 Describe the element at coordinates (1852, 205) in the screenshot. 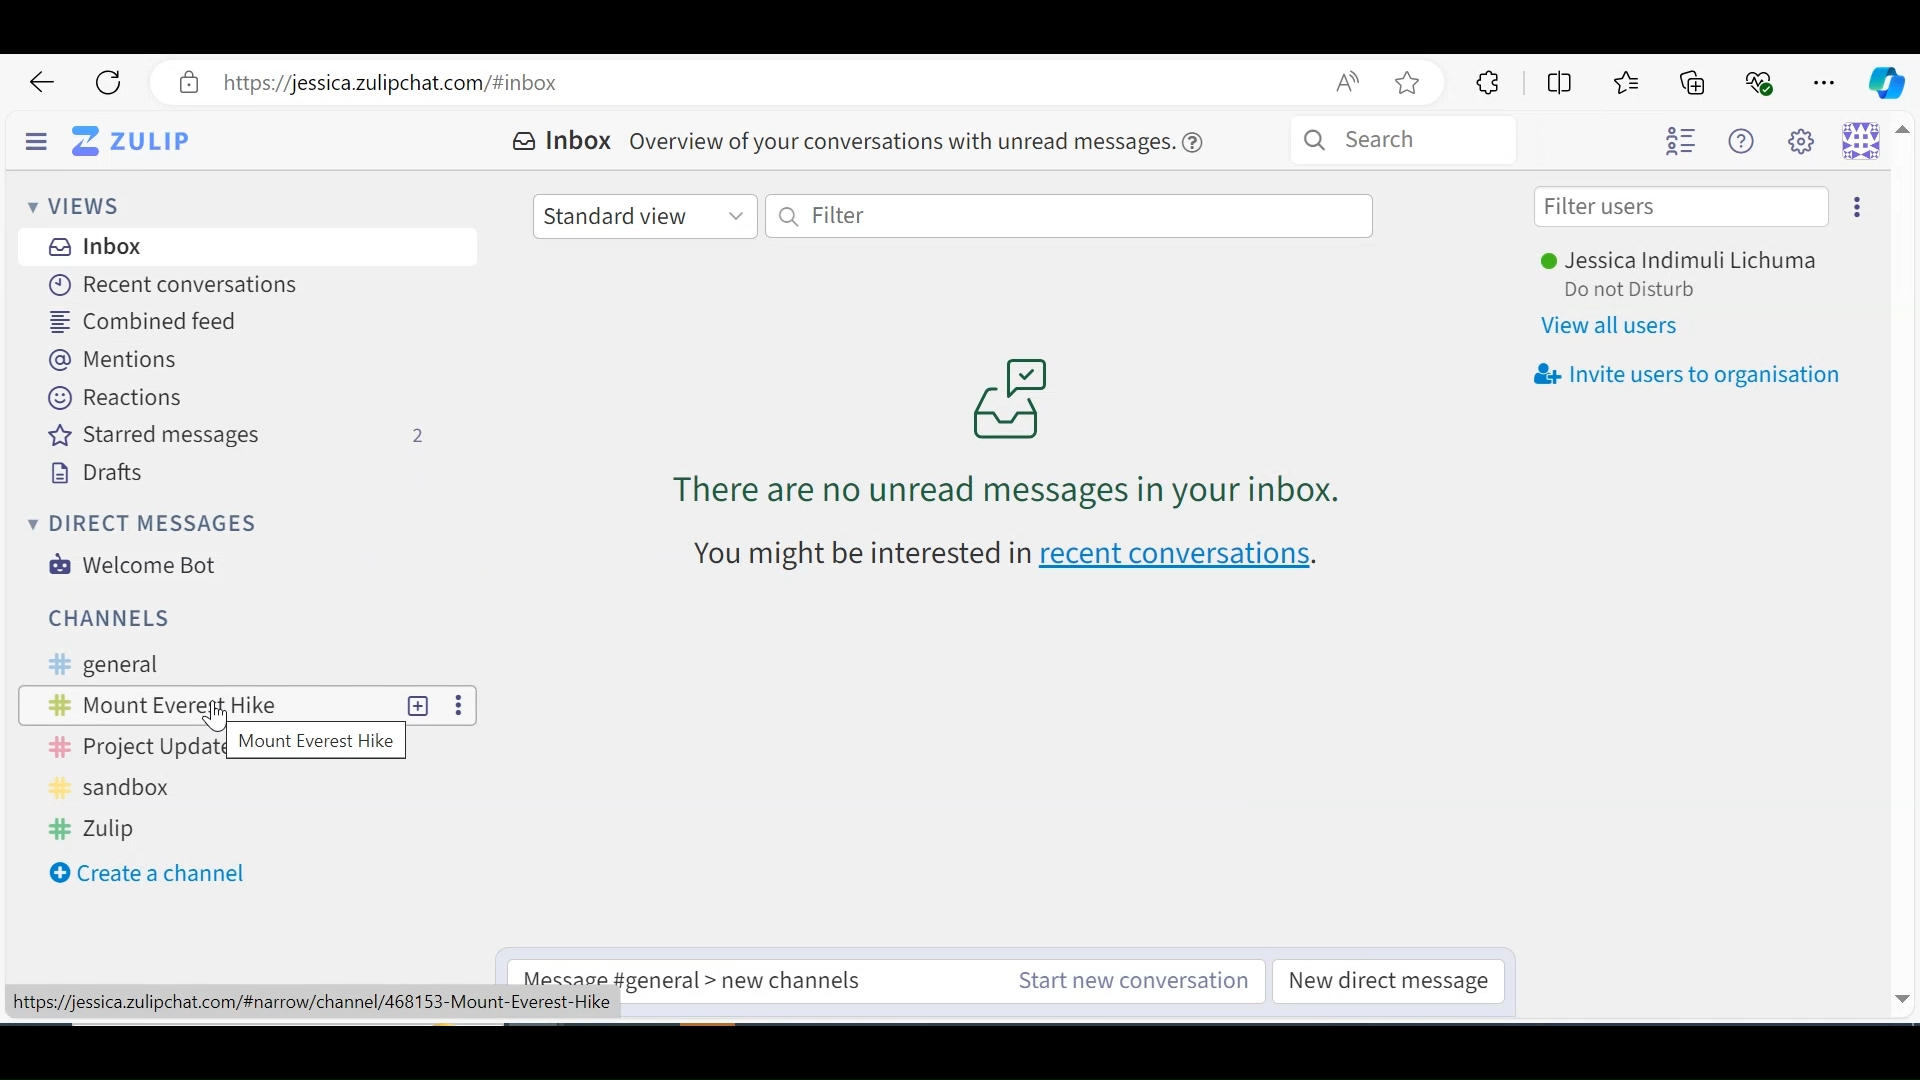

I see `More options` at that location.